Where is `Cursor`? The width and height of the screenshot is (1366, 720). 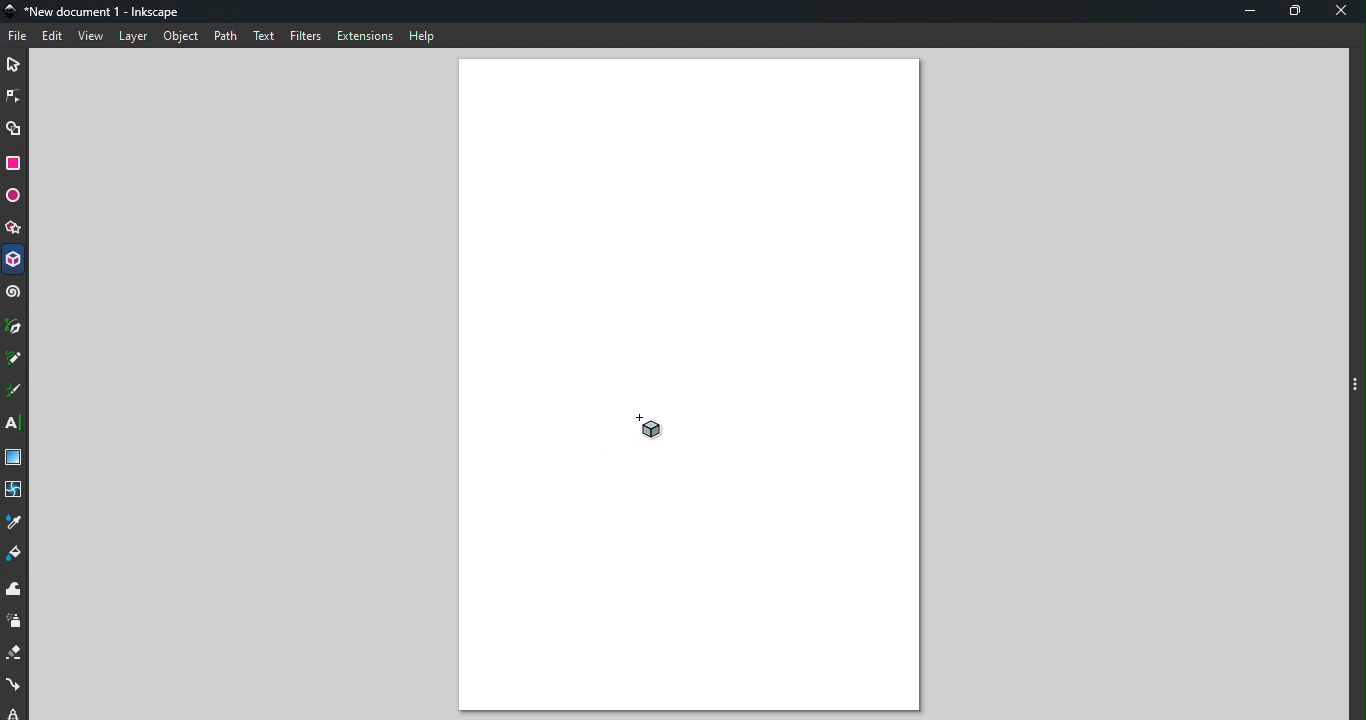
Cursor is located at coordinates (652, 428).